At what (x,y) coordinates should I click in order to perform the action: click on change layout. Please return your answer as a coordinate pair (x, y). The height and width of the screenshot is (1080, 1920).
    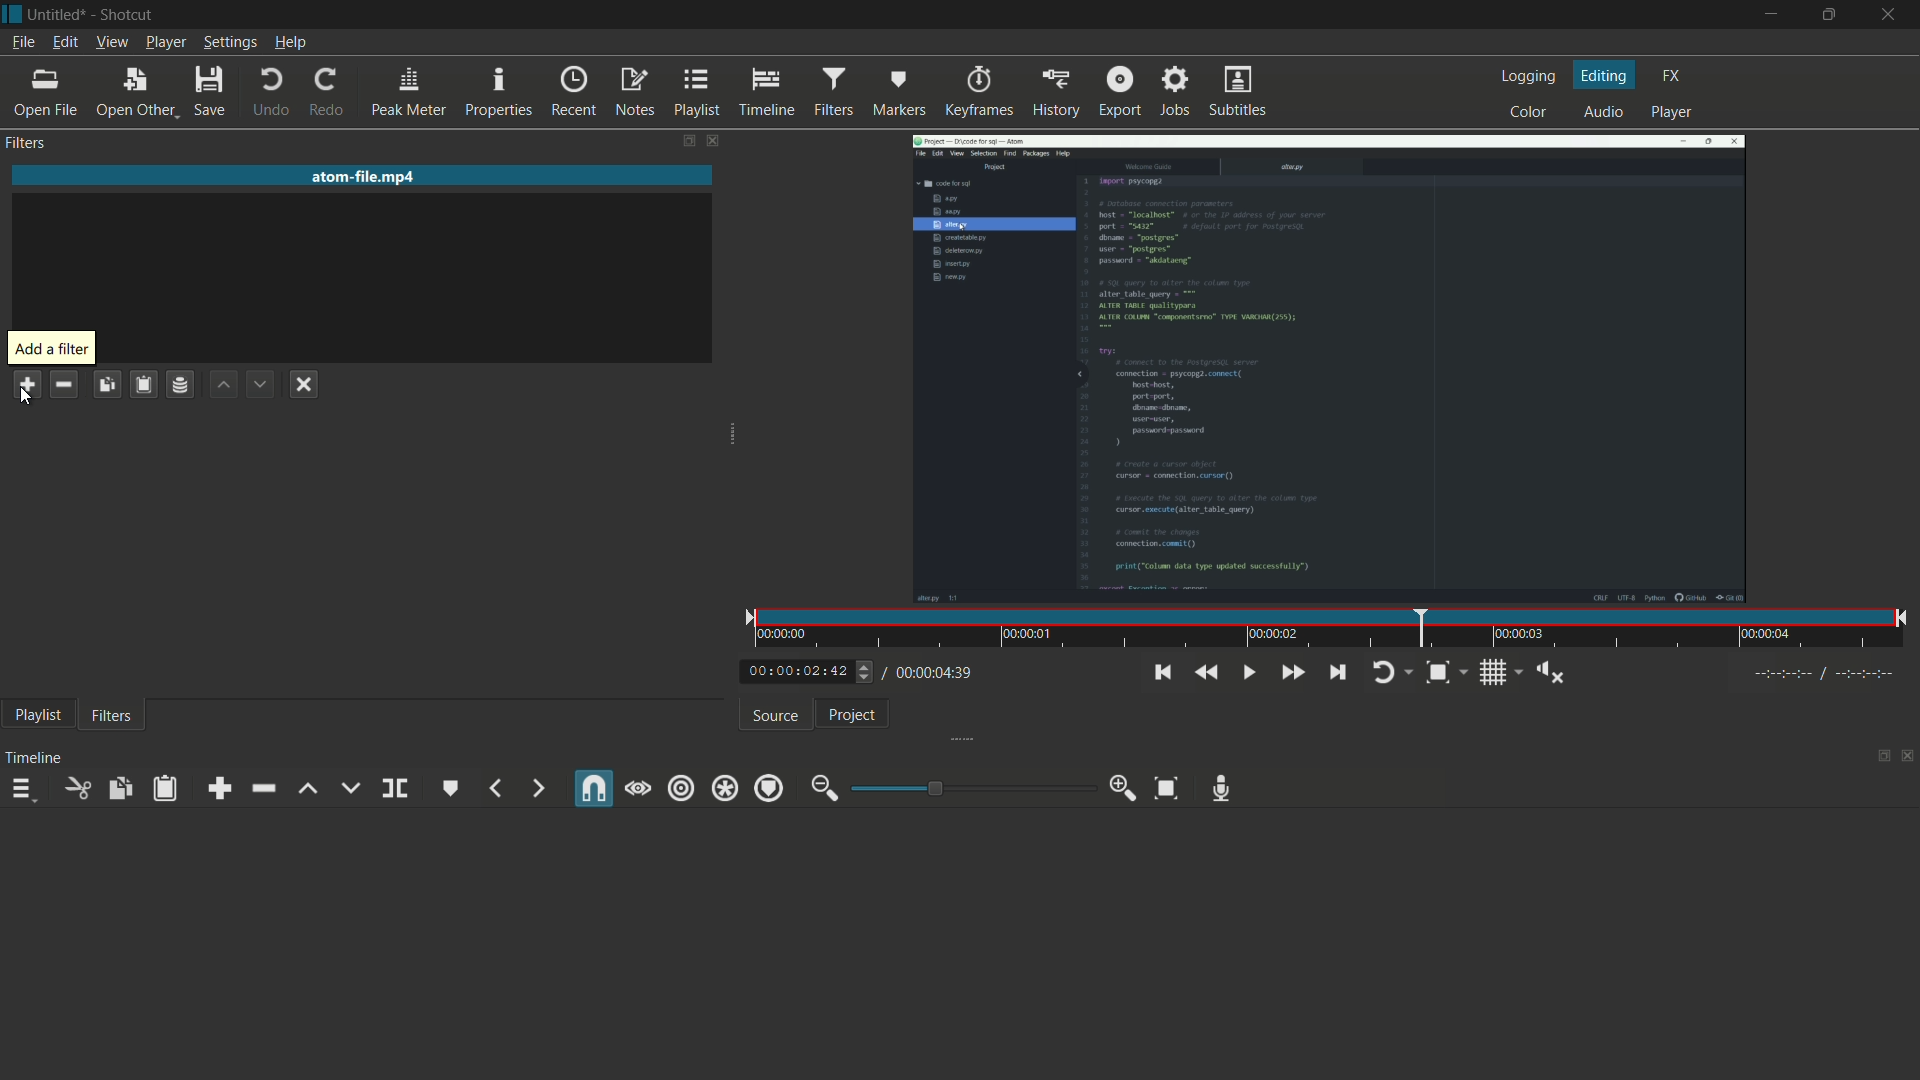
    Looking at the image, I should click on (682, 140).